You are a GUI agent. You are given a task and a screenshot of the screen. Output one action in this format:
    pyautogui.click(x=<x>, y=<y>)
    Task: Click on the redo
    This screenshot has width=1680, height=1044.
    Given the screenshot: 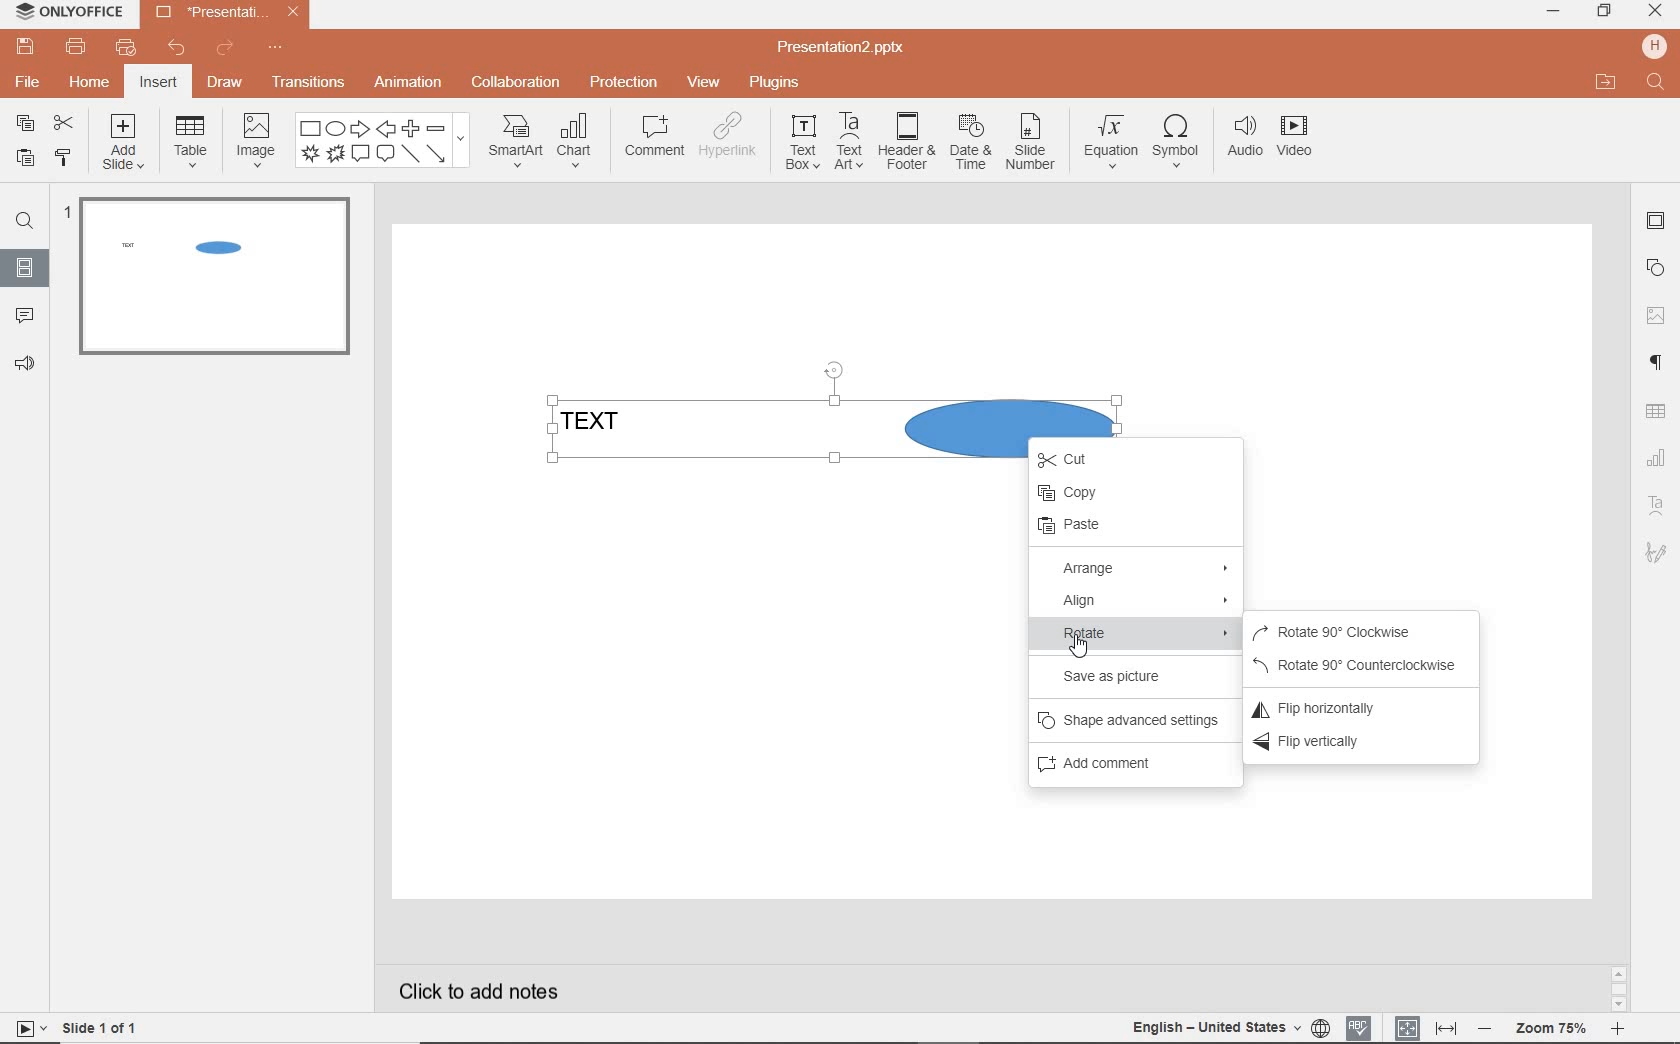 What is the action you would take?
    pyautogui.click(x=224, y=50)
    